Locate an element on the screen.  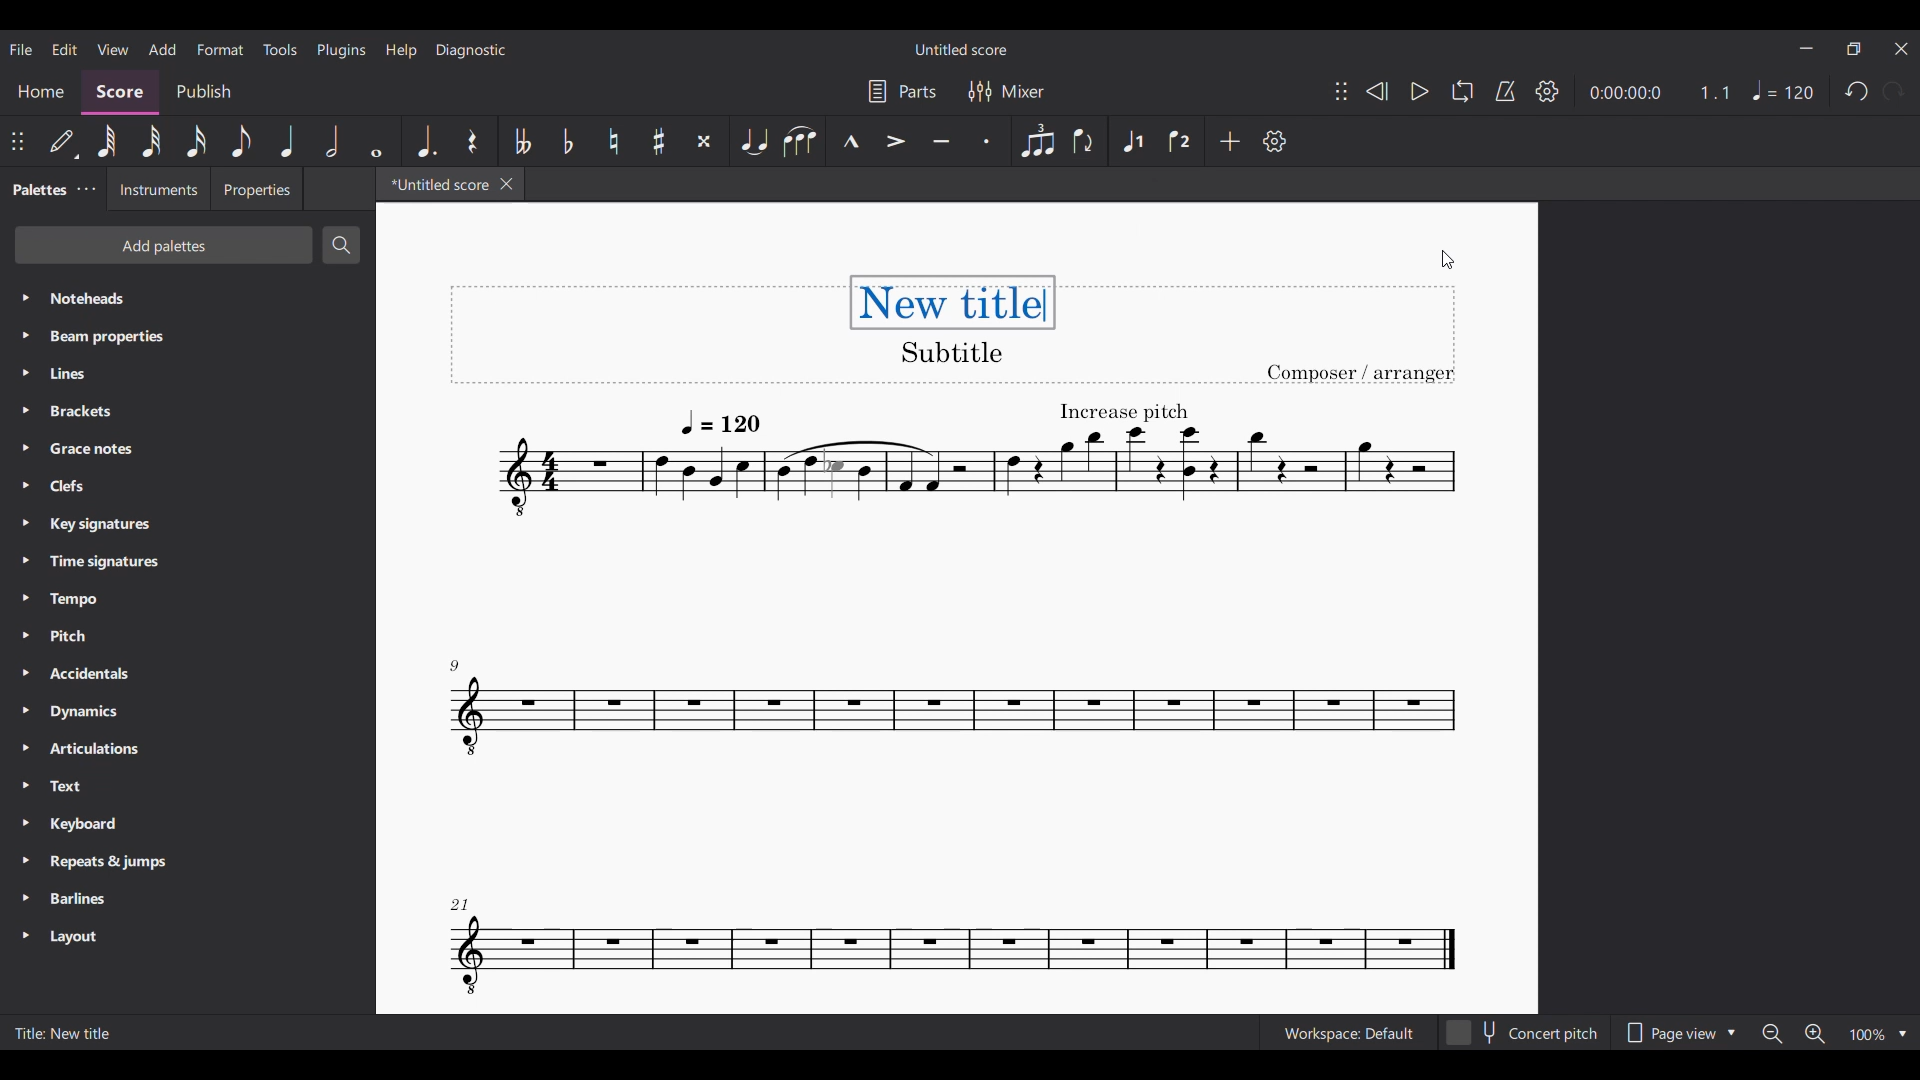
Noteheads is located at coordinates (189, 298).